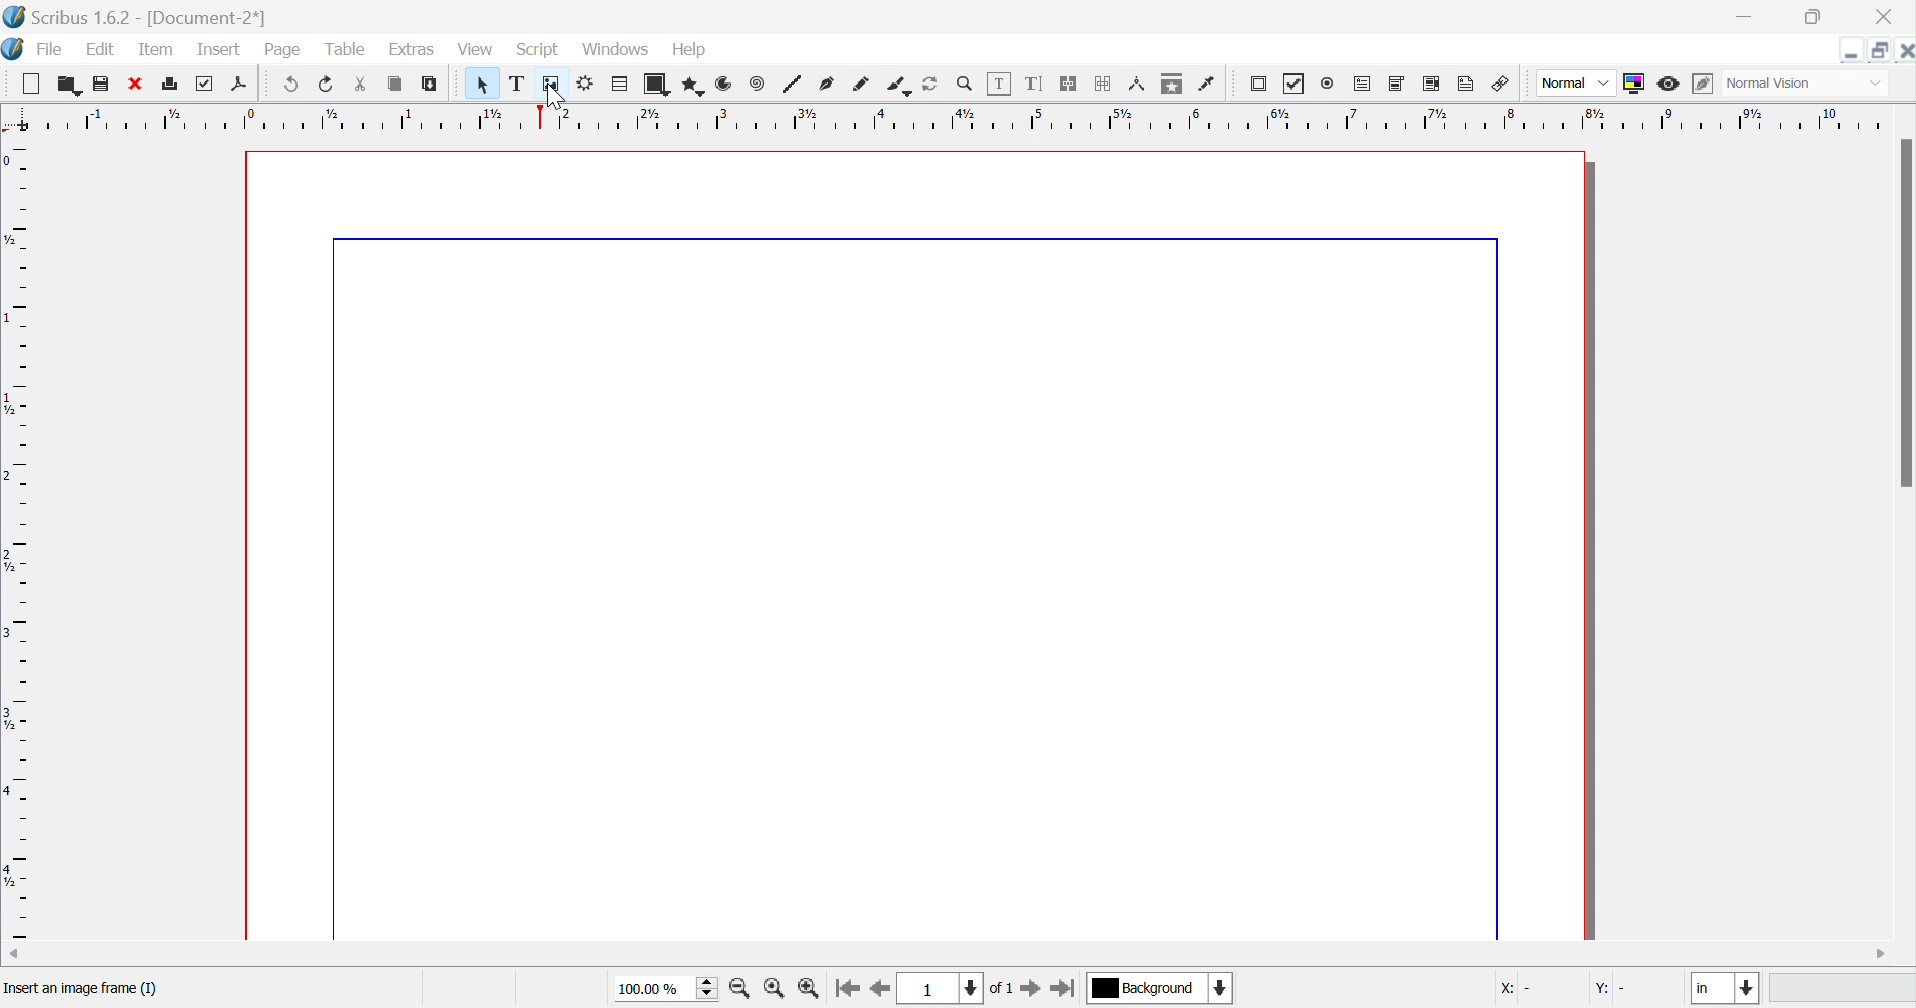 The image size is (1916, 1008). What do you see at coordinates (1064, 988) in the screenshot?
I see `go to last page` at bounding box center [1064, 988].